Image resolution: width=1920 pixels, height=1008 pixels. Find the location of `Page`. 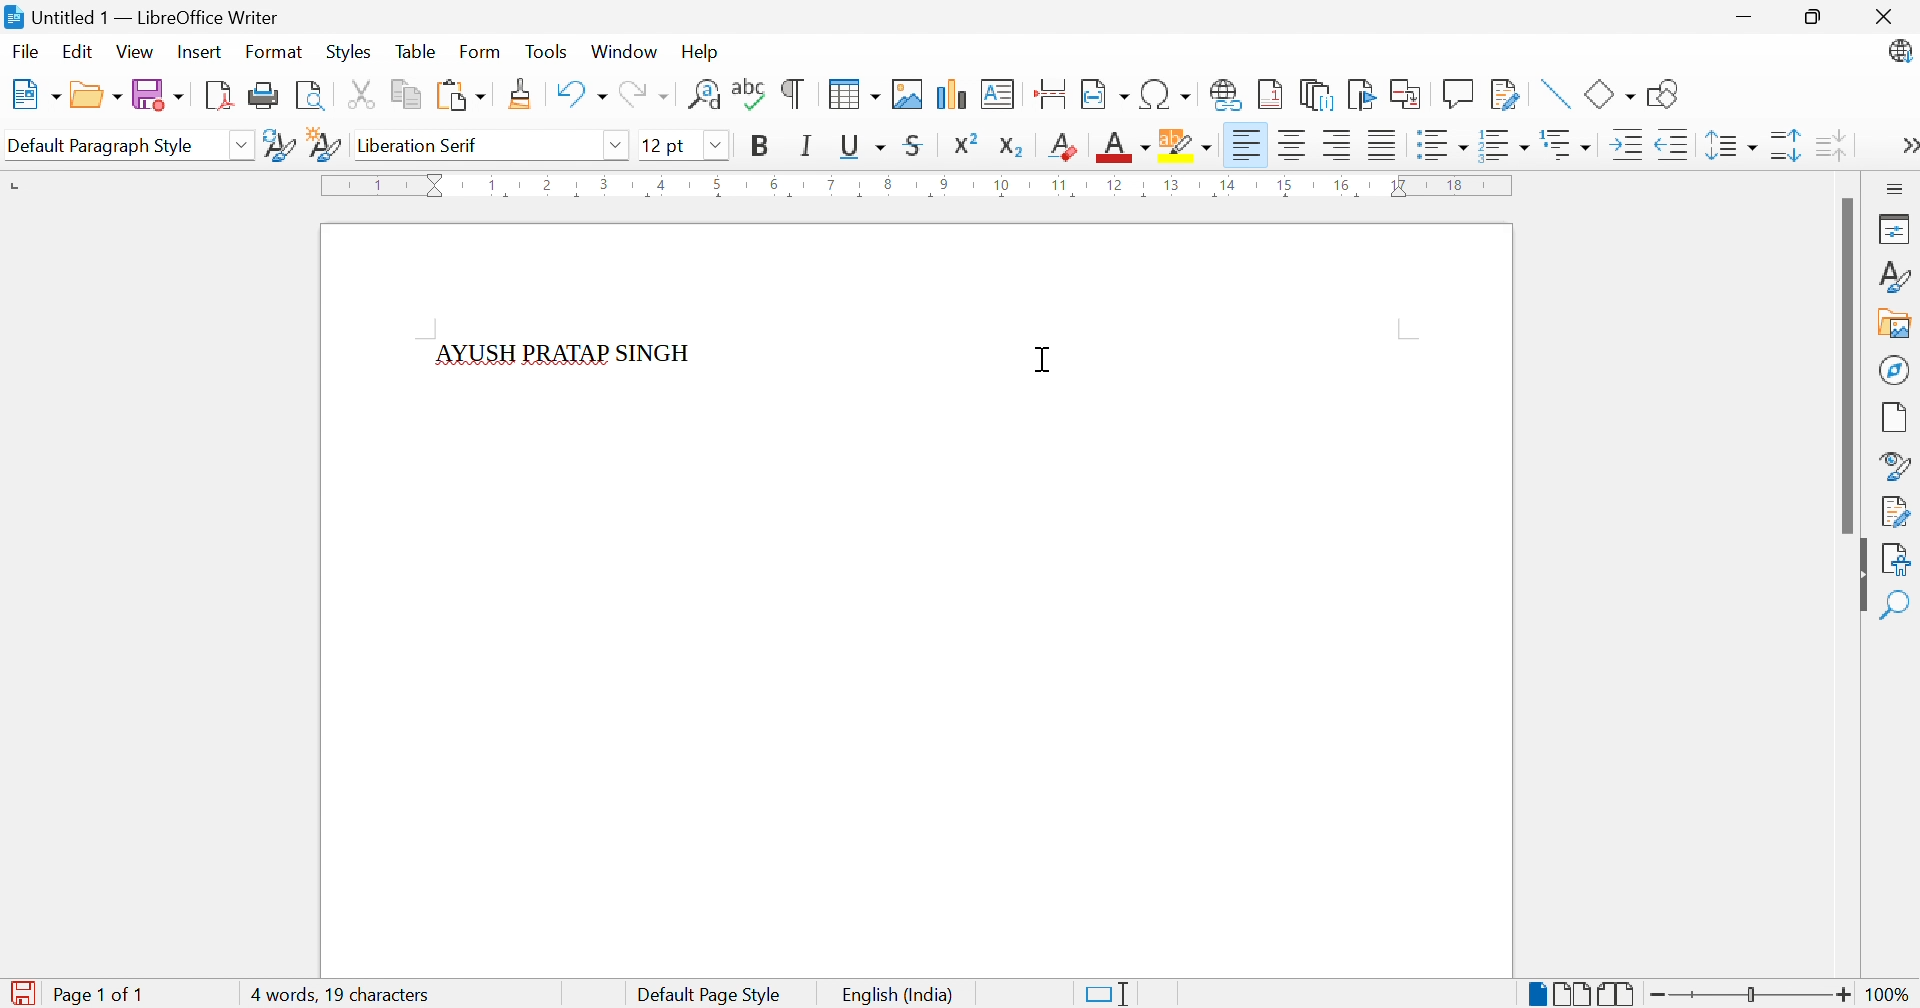

Page is located at coordinates (1894, 417).